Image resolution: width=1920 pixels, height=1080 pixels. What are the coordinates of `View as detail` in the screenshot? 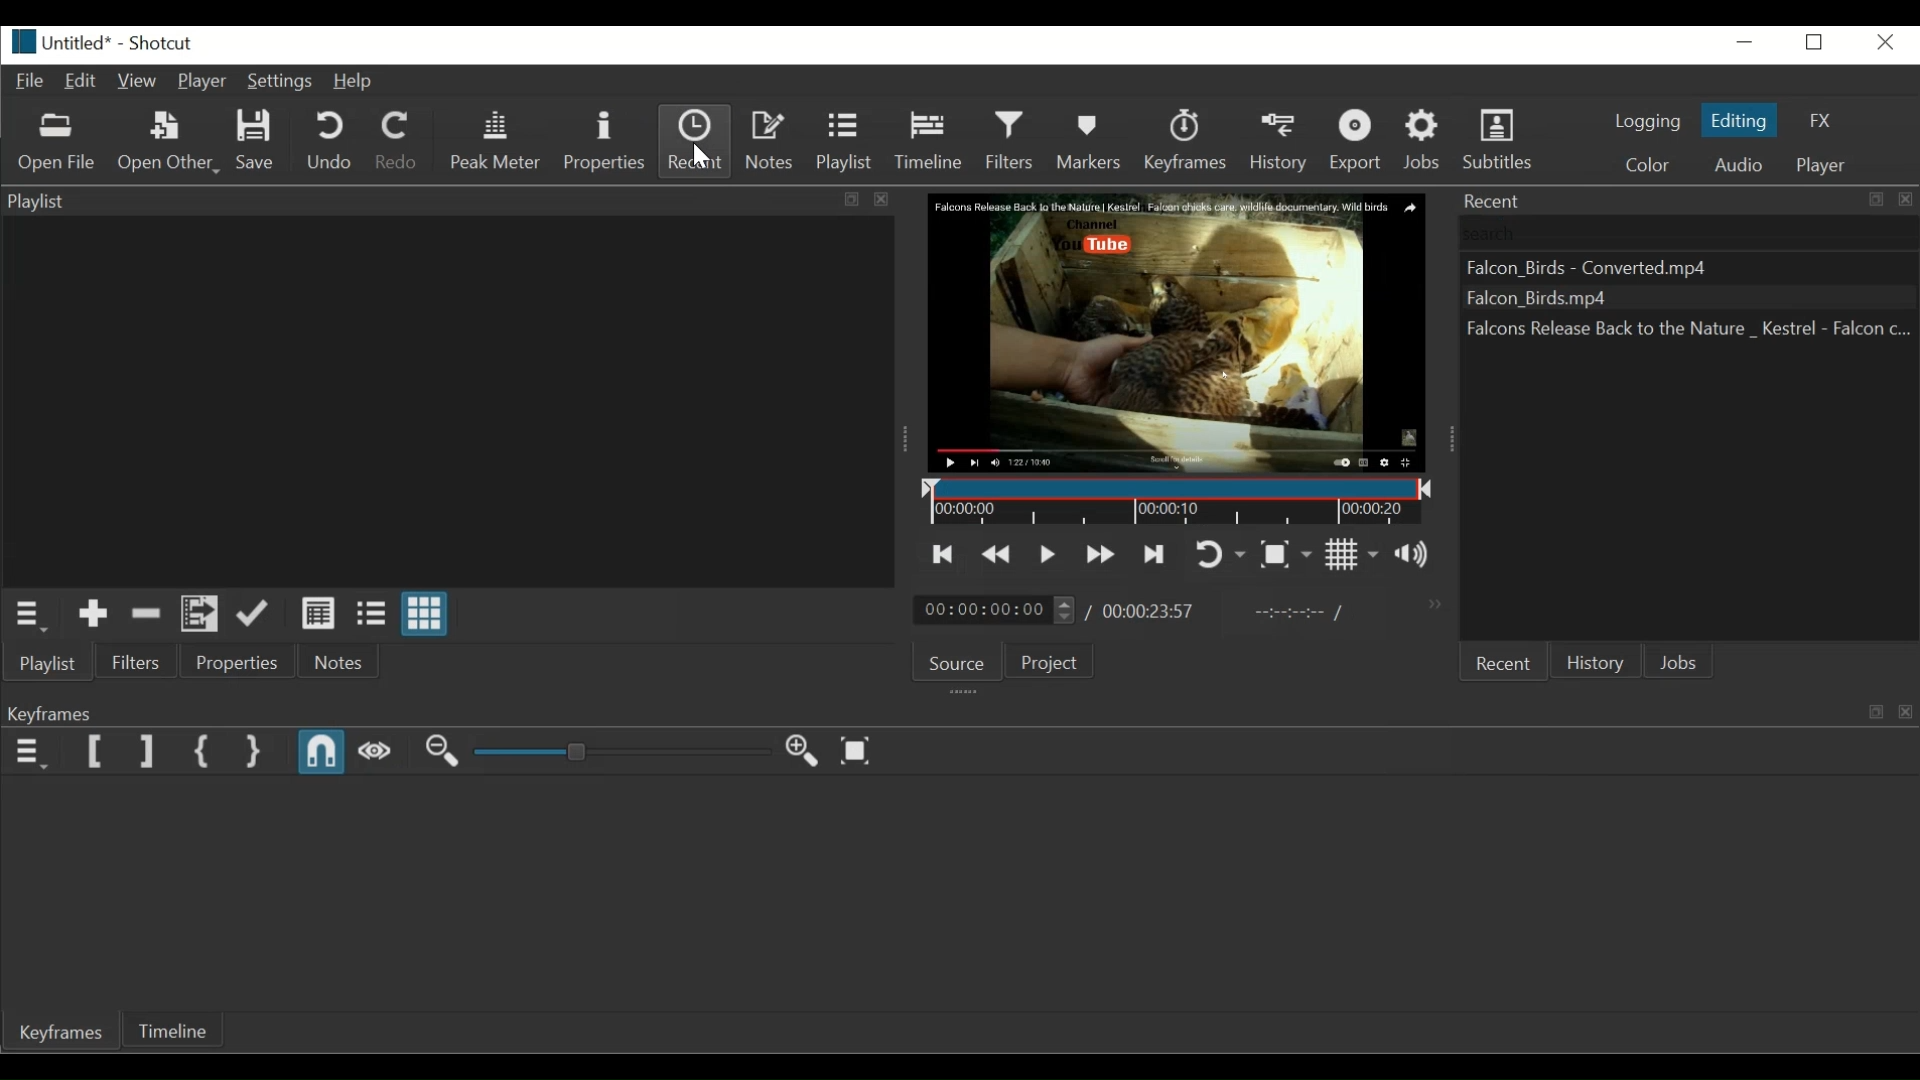 It's located at (319, 614).